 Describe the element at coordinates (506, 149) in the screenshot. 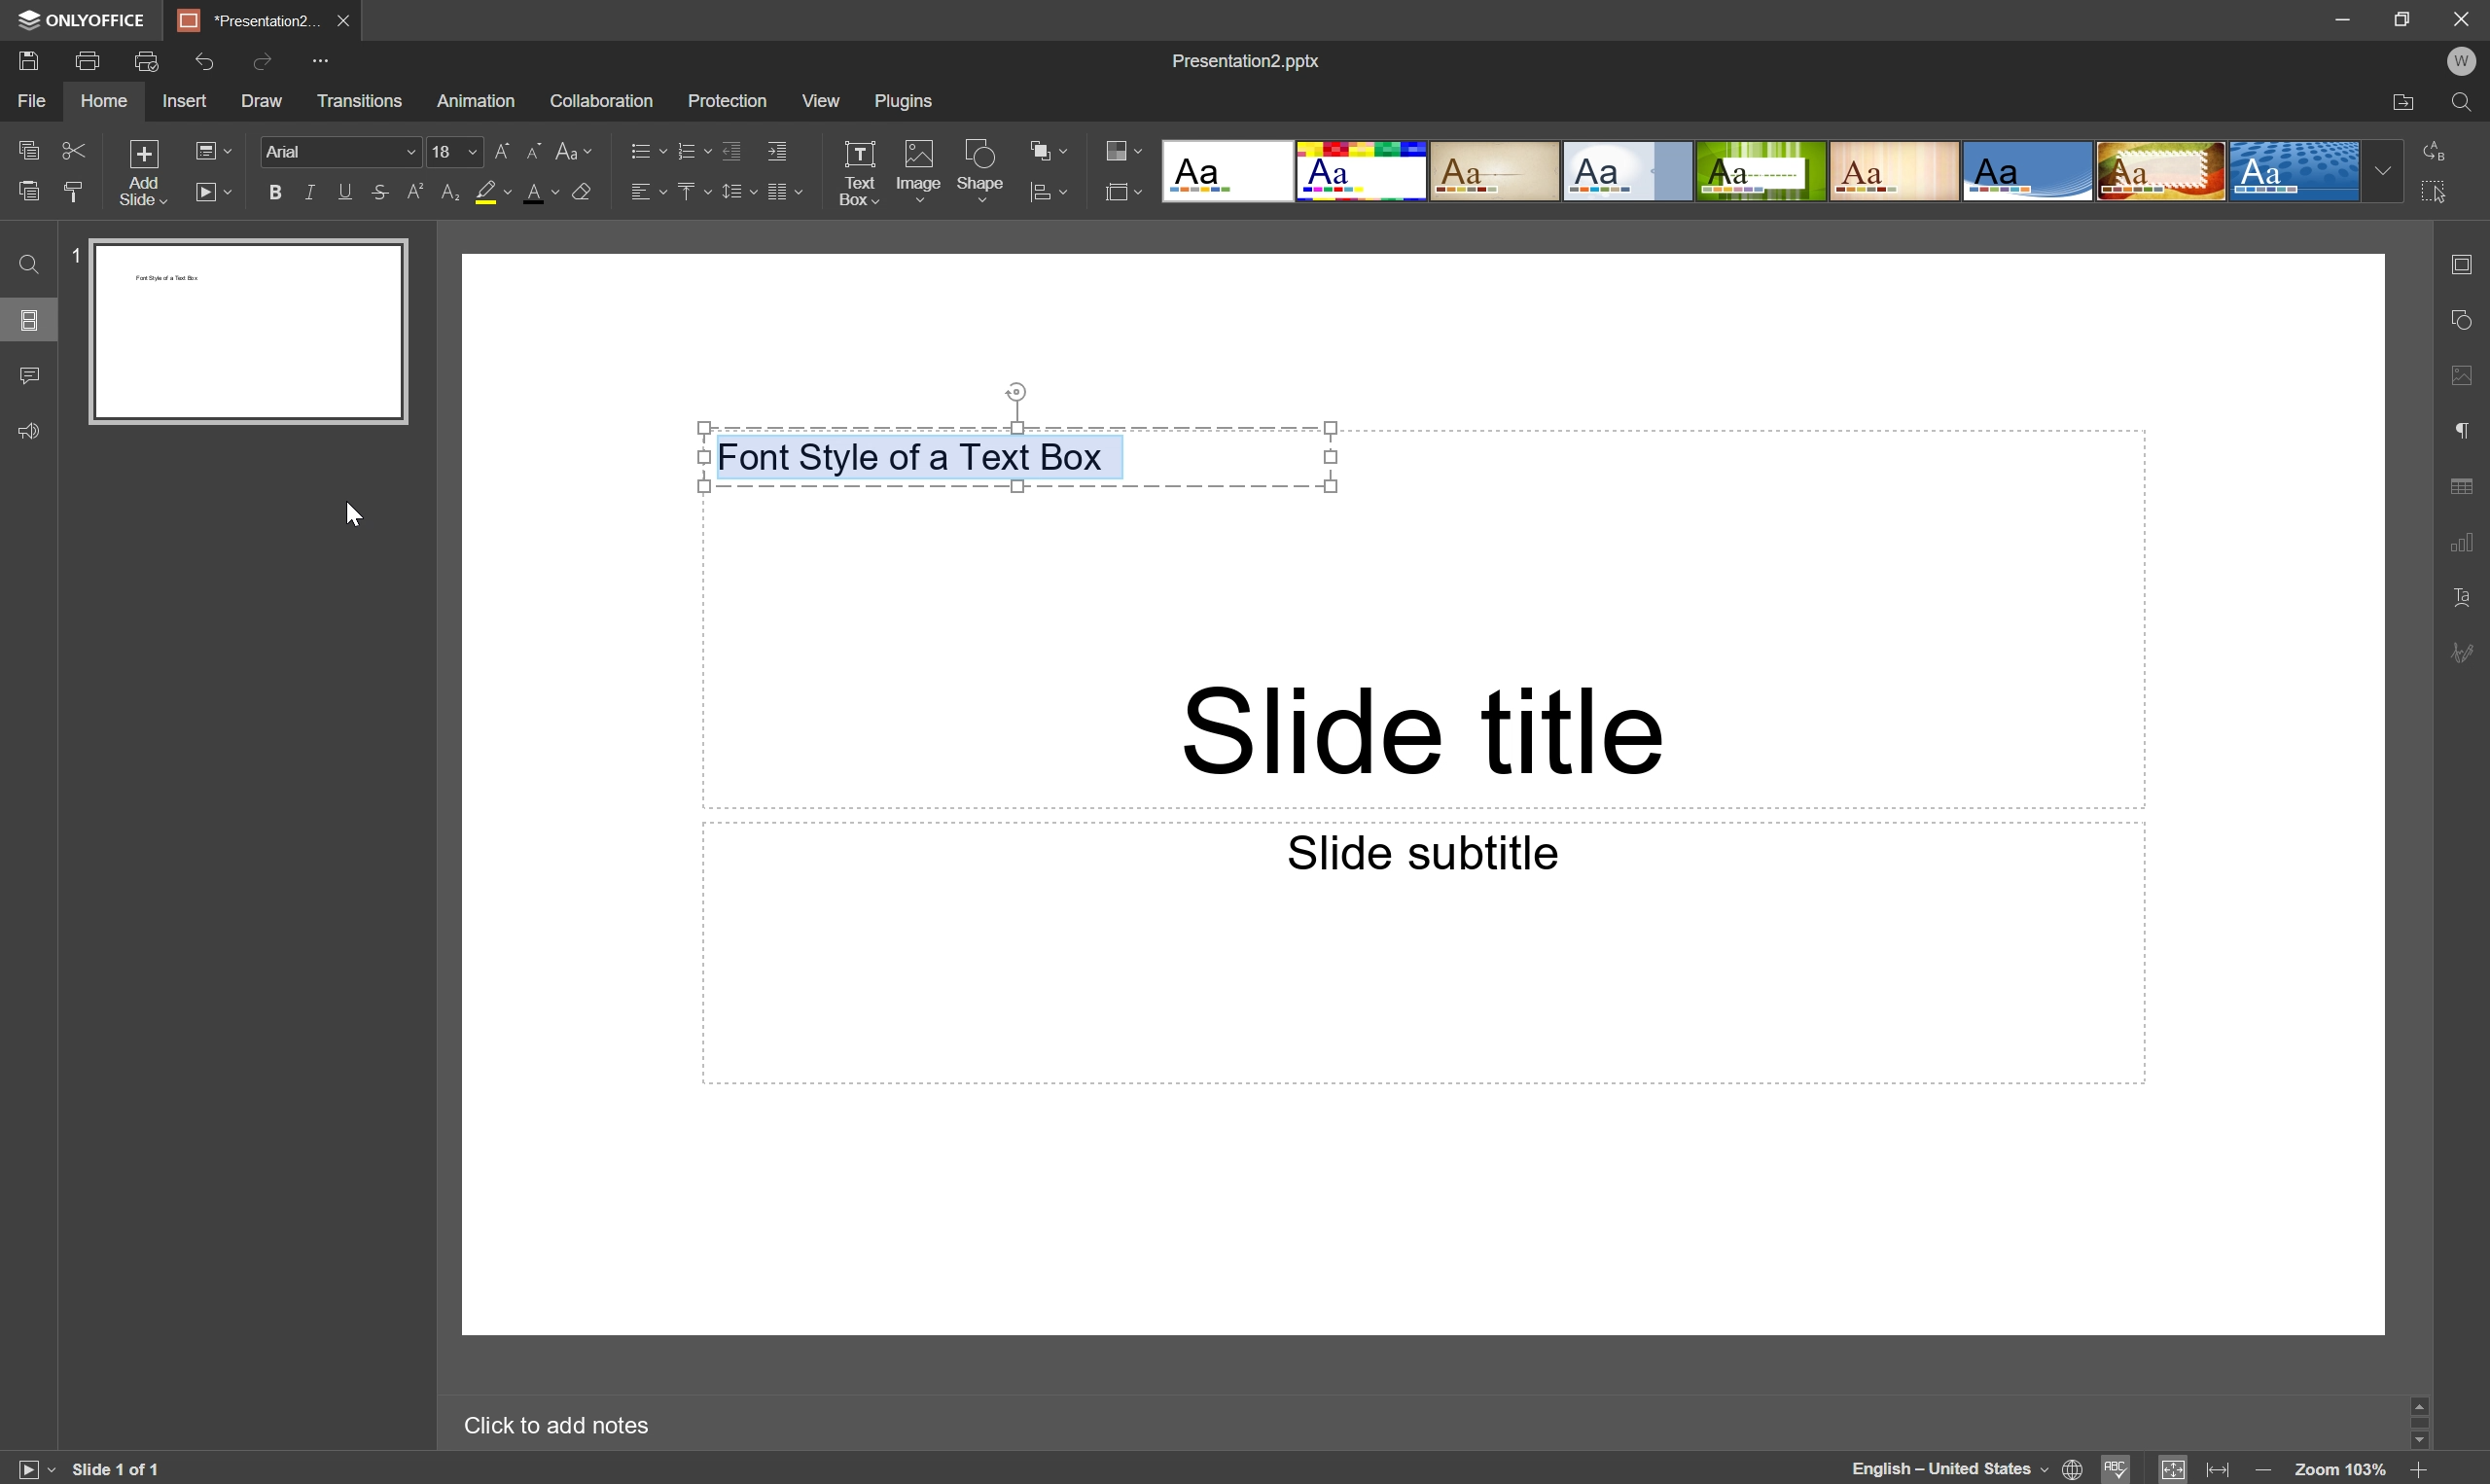

I see `Increment font size` at that location.